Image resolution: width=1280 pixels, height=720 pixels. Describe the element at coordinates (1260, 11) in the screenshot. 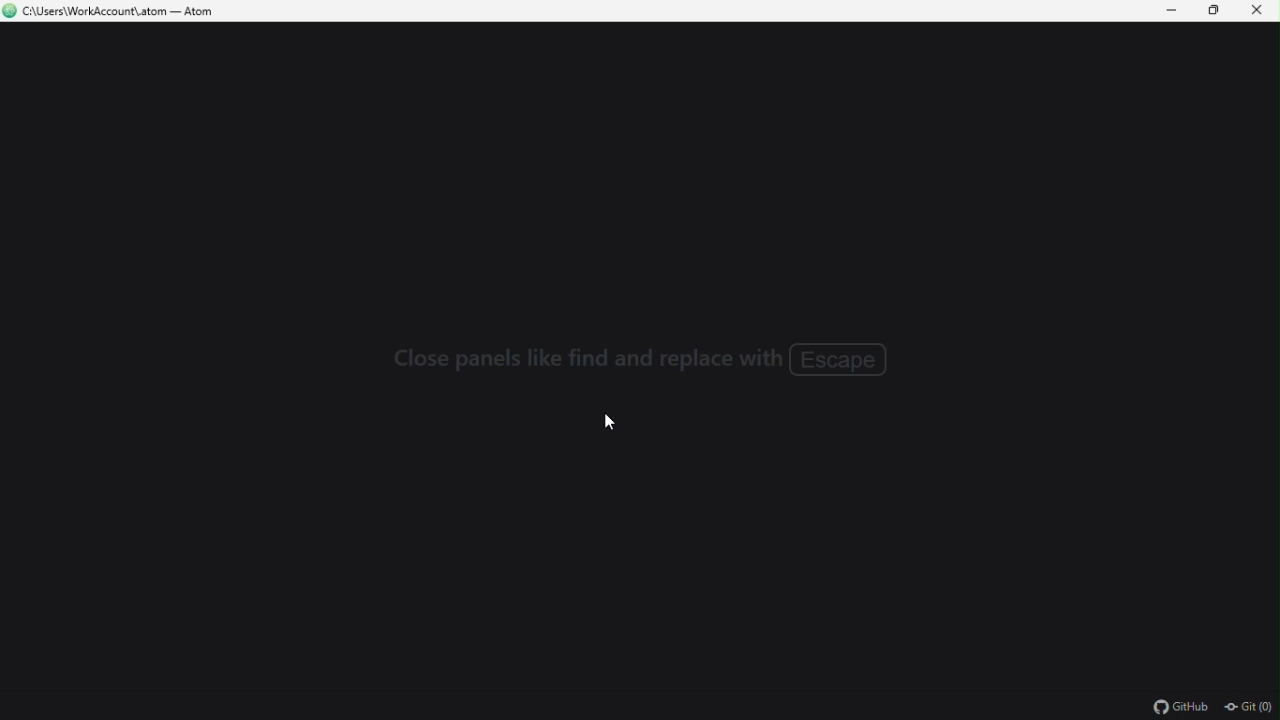

I see `close` at that location.